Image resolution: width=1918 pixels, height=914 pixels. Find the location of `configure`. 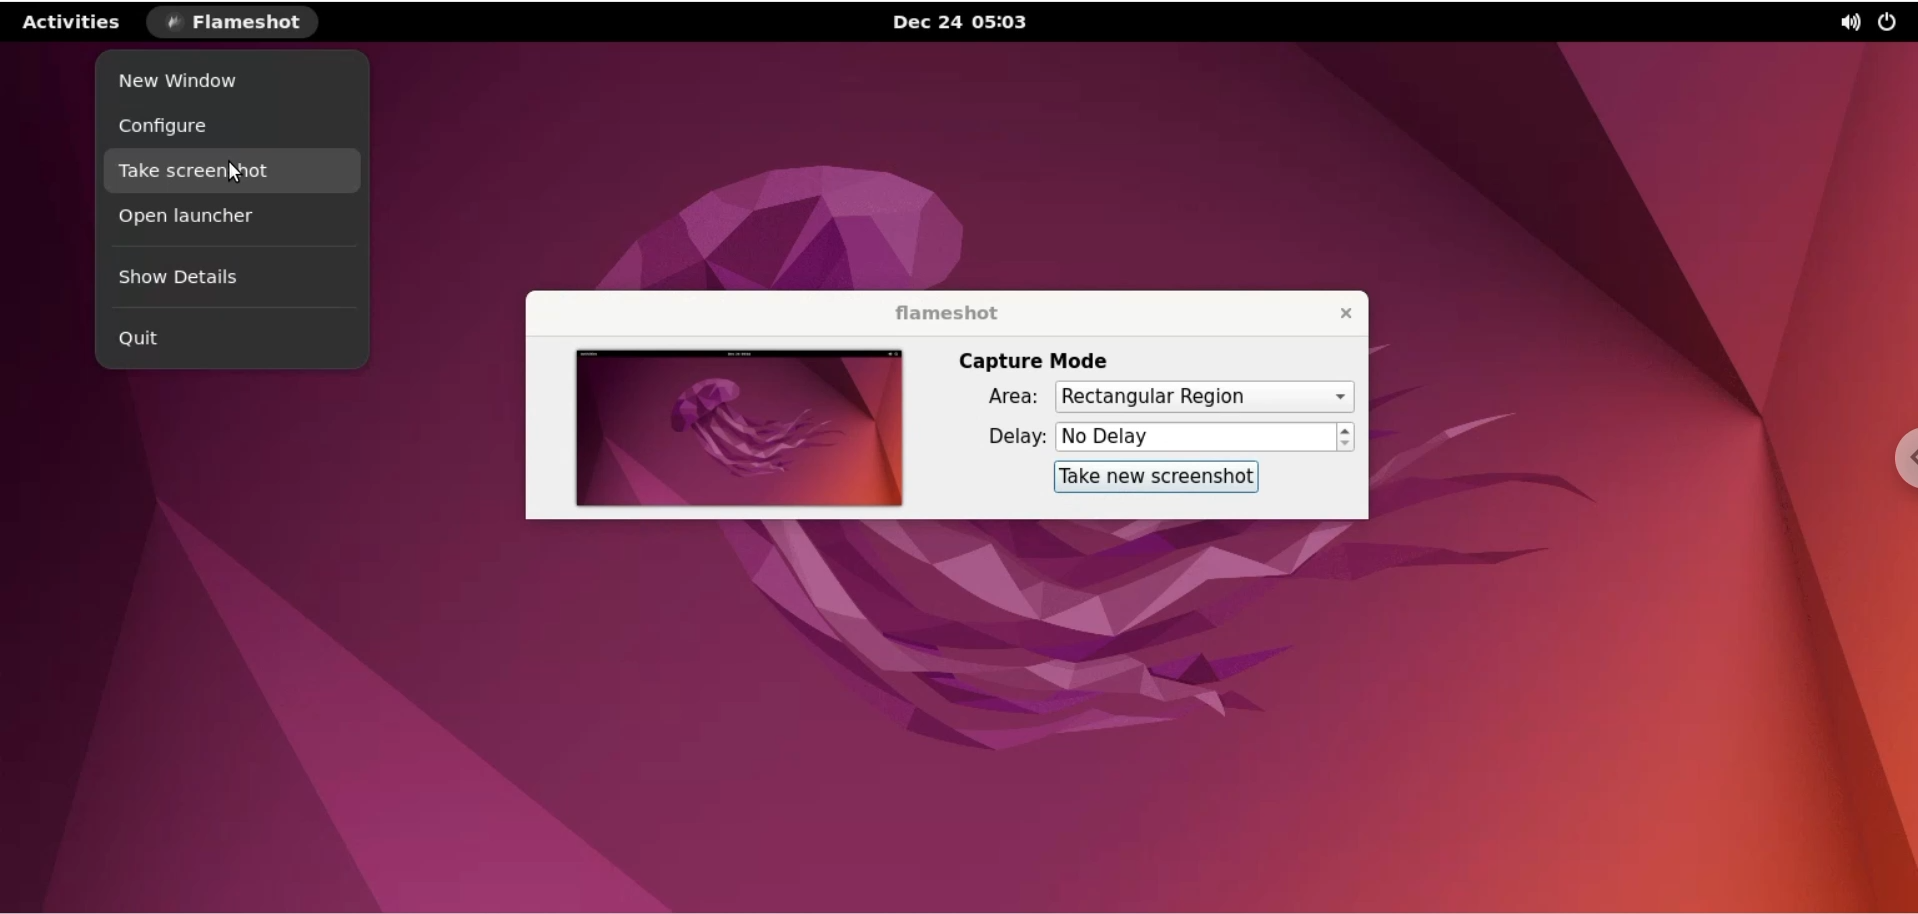

configure is located at coordinates (231, 126).